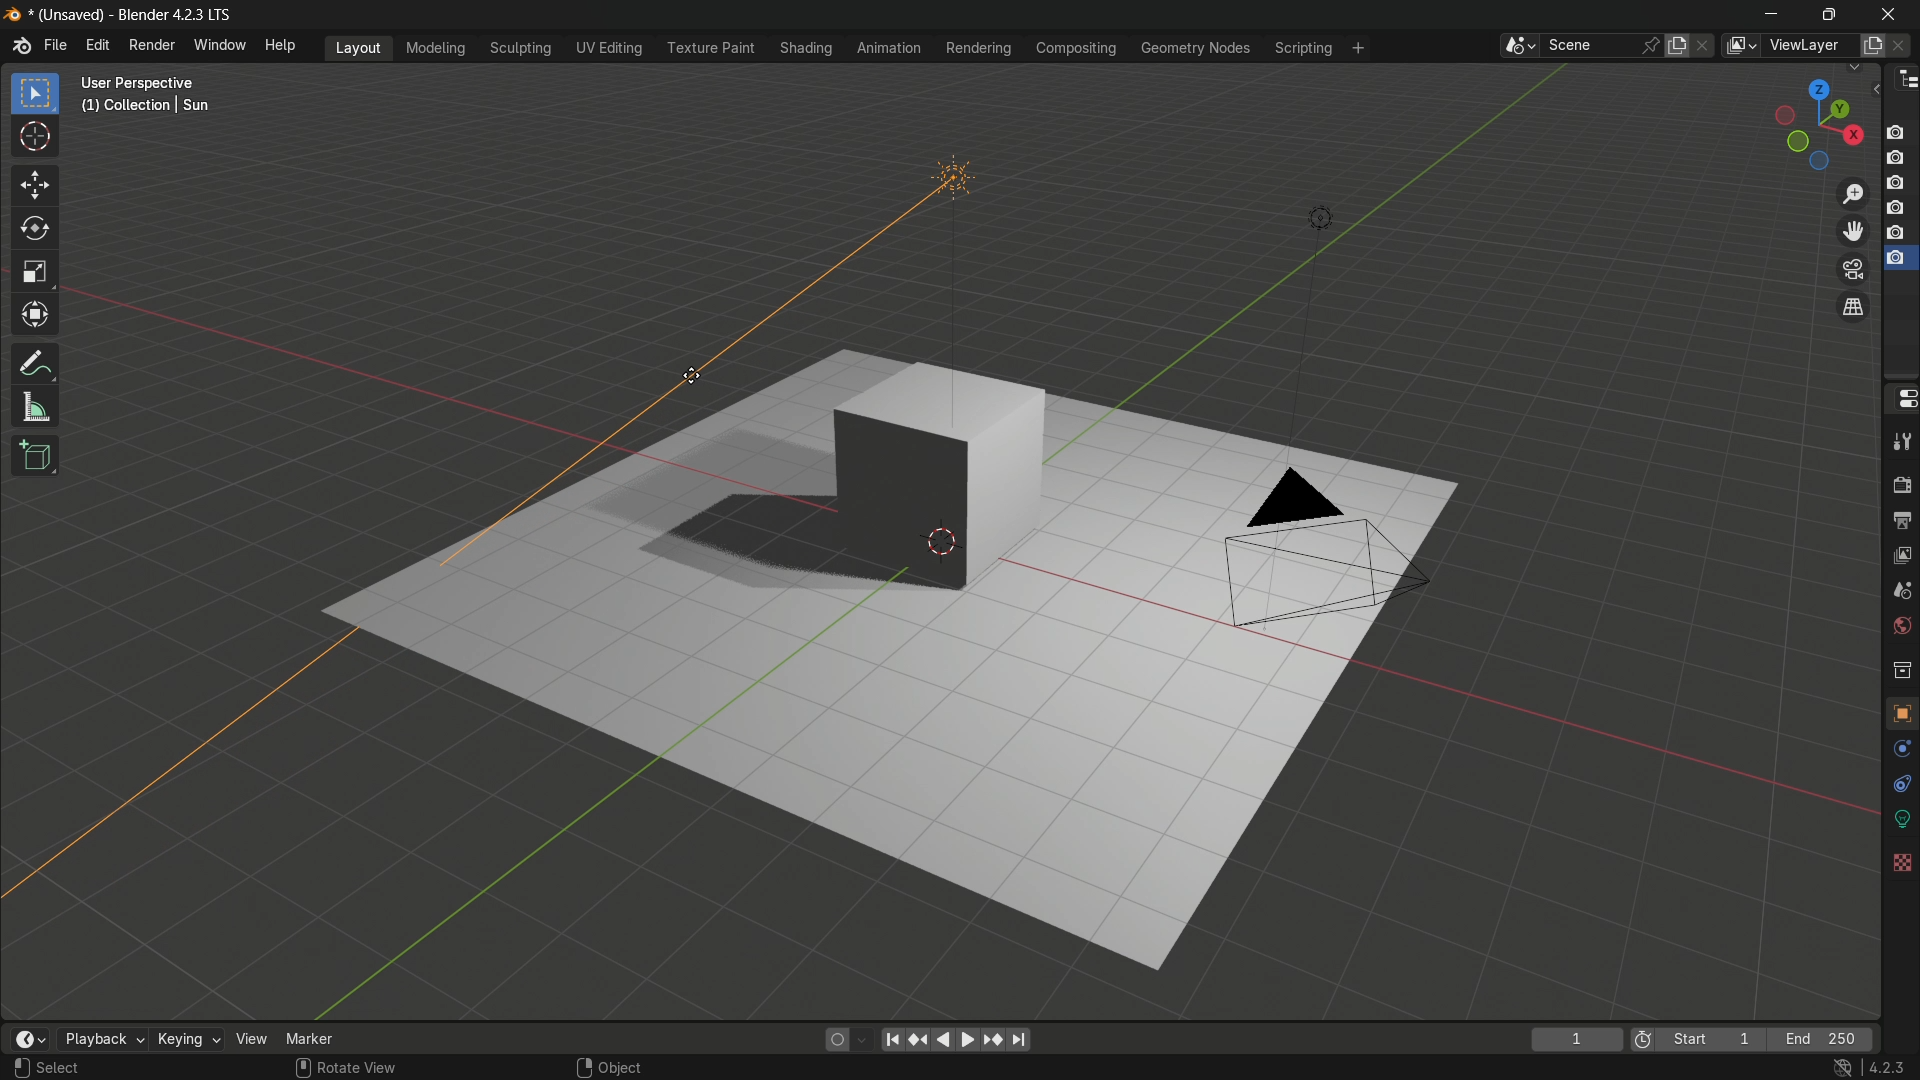 This screenshot has height=1080, width=1920. Describe the element at coordinates (1902, 708) in the screenshot. I see `object` at that location.